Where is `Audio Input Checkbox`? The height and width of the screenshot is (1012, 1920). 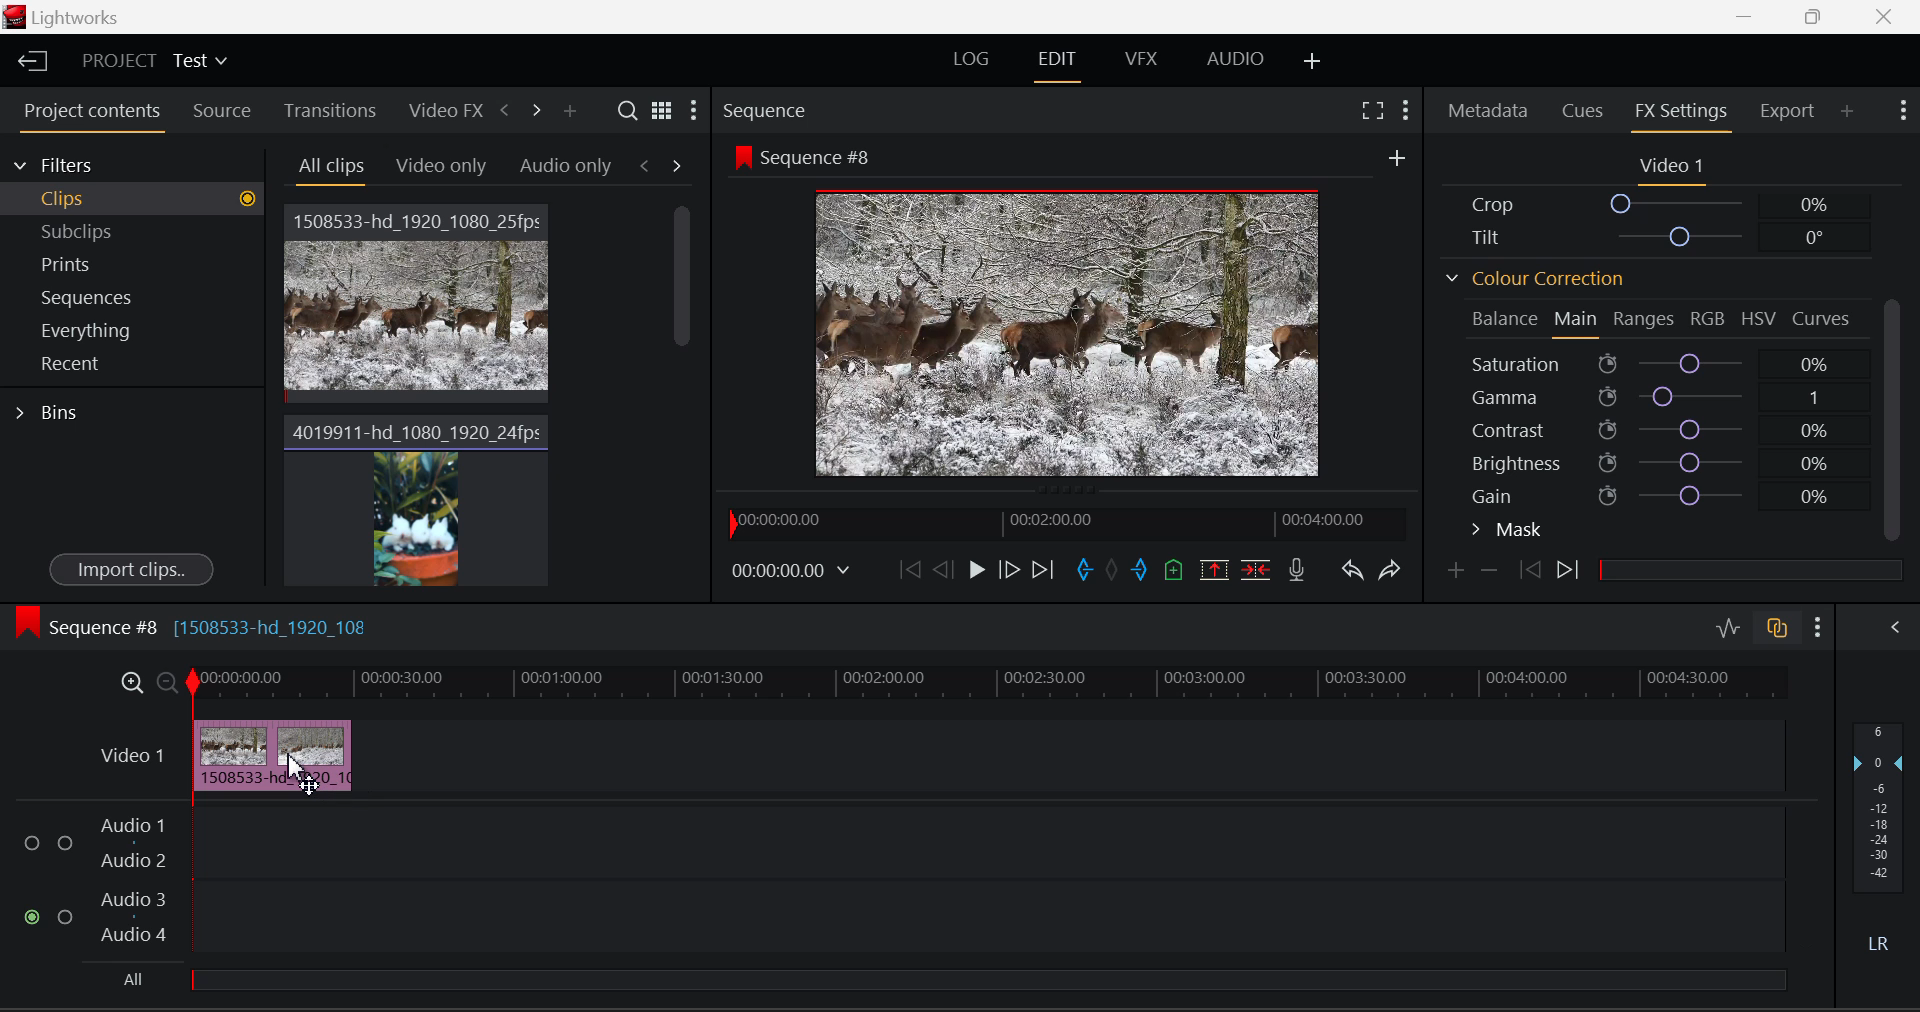
Audio Input Checkbox is located at coordinates (31, 844).